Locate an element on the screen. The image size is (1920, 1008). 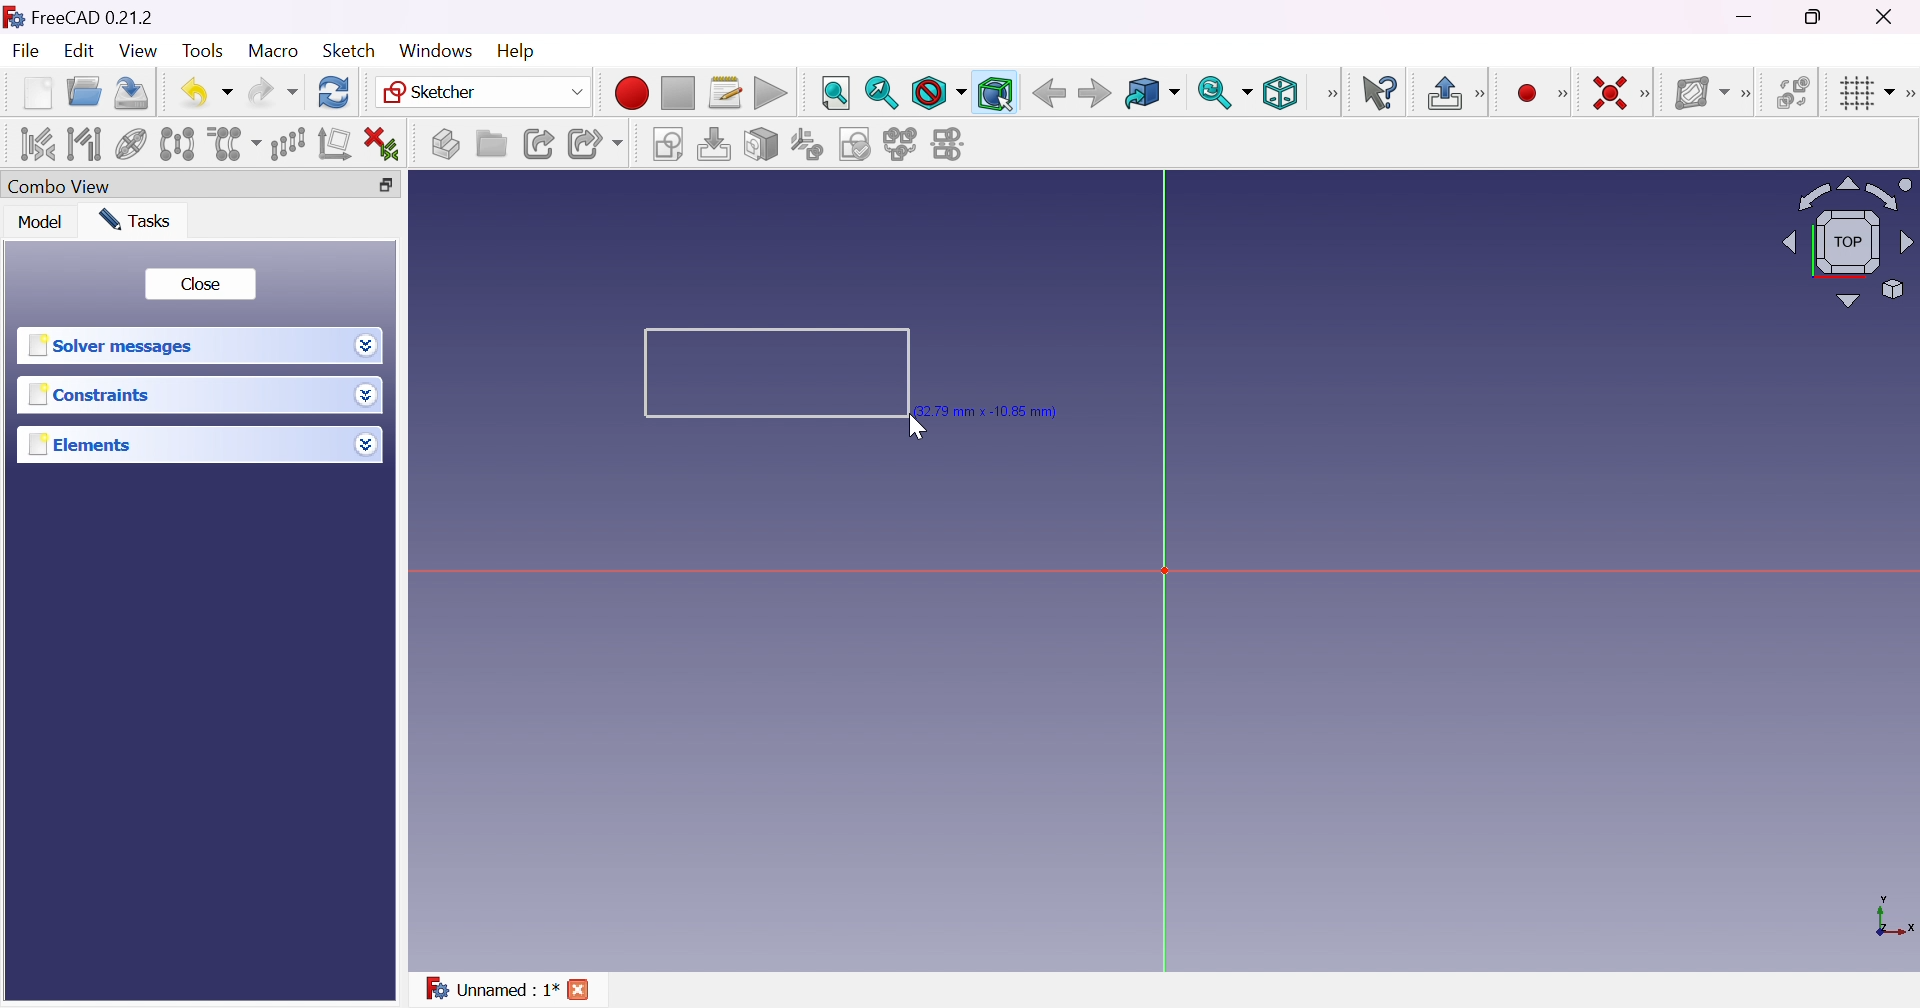
Reorient sketch... is located at coordinates (805, 145).